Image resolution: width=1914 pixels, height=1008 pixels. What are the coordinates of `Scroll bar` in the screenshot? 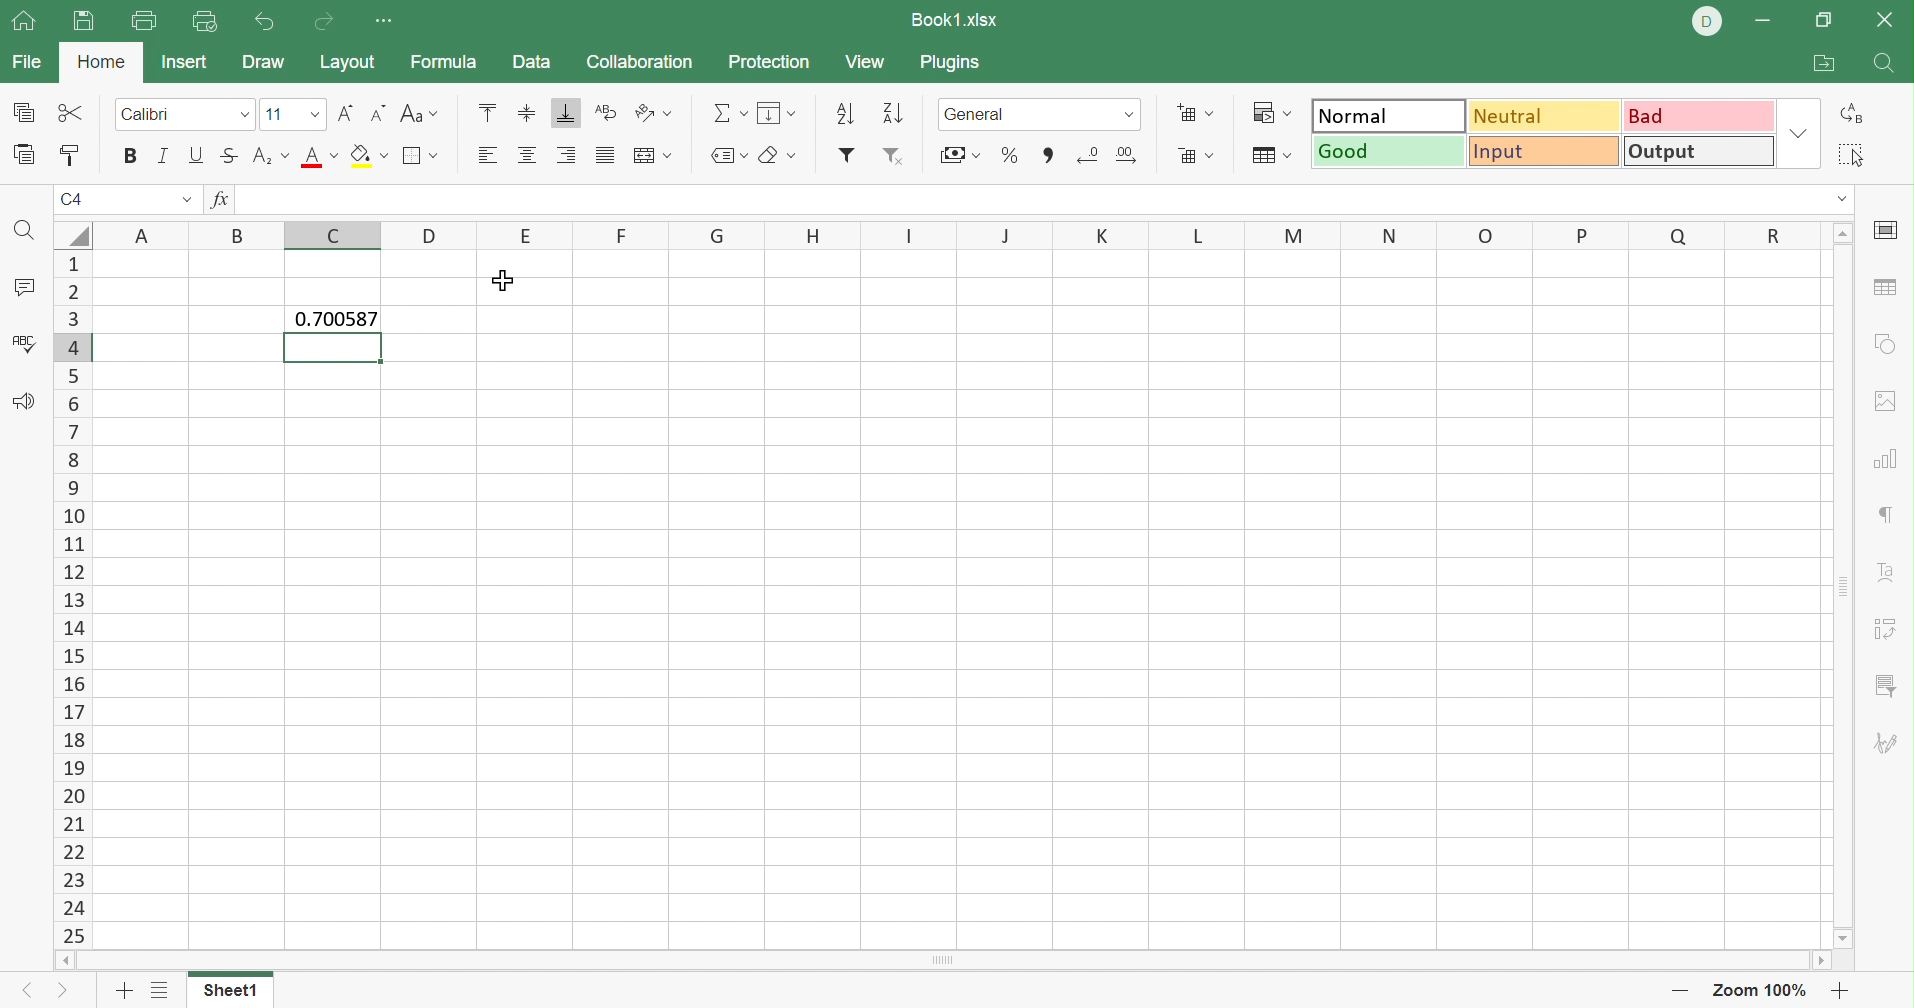 It's located at (942, 960).